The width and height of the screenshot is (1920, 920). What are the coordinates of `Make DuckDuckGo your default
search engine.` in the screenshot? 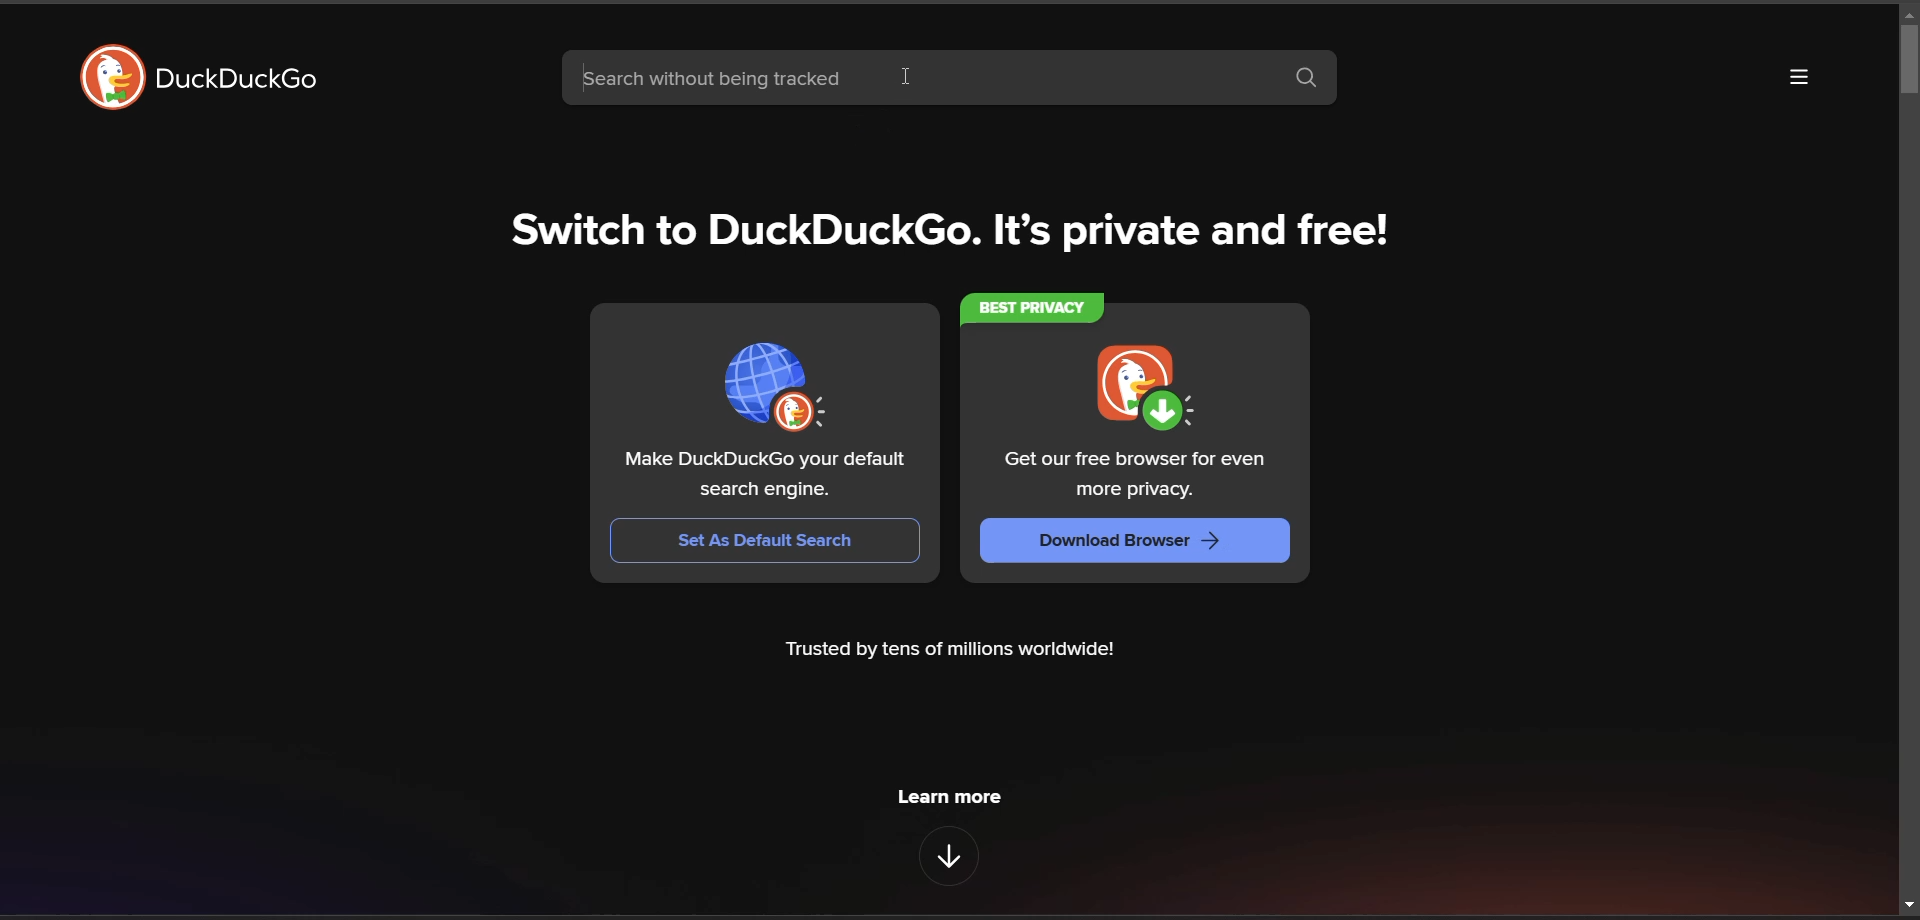 It's located at (765, 476).